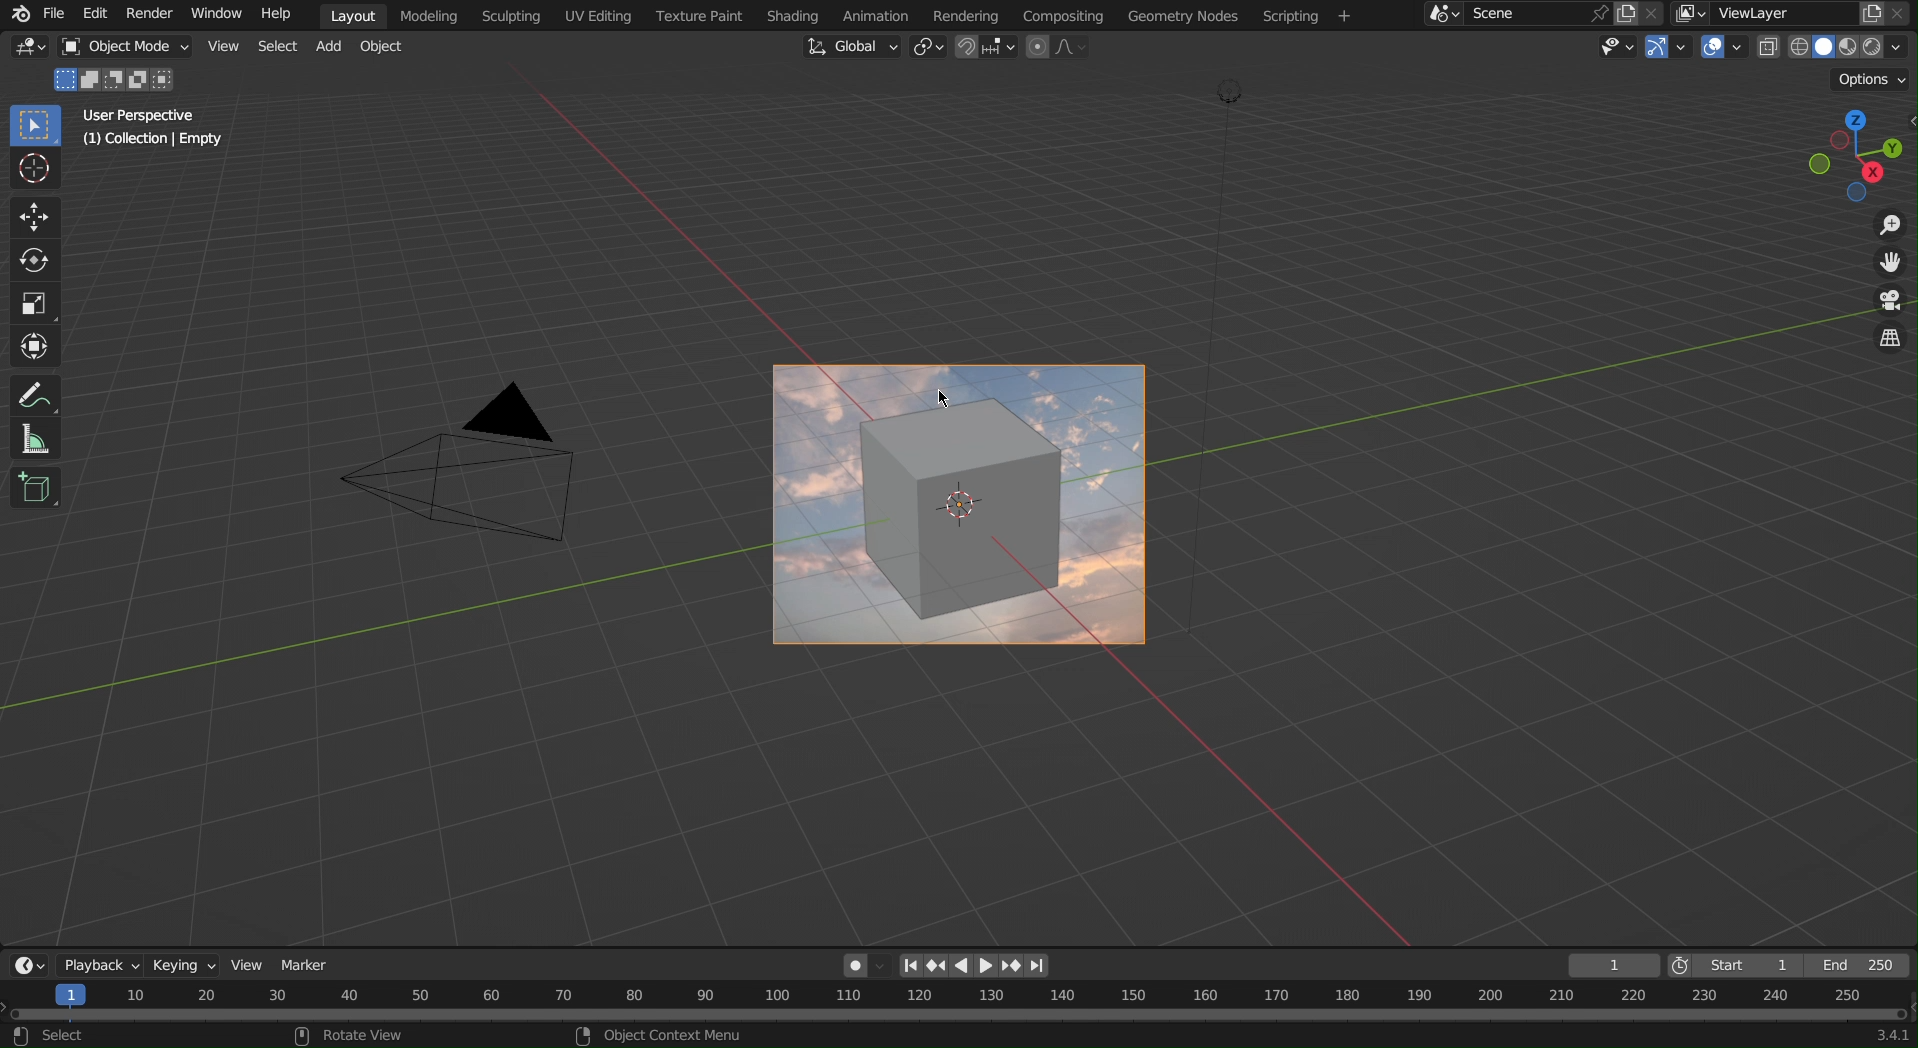 The width and height of the screenshot is (1918, 1048). Describe the element at coordinates (964, 506) in the screenshot. I see `Background` at that location.